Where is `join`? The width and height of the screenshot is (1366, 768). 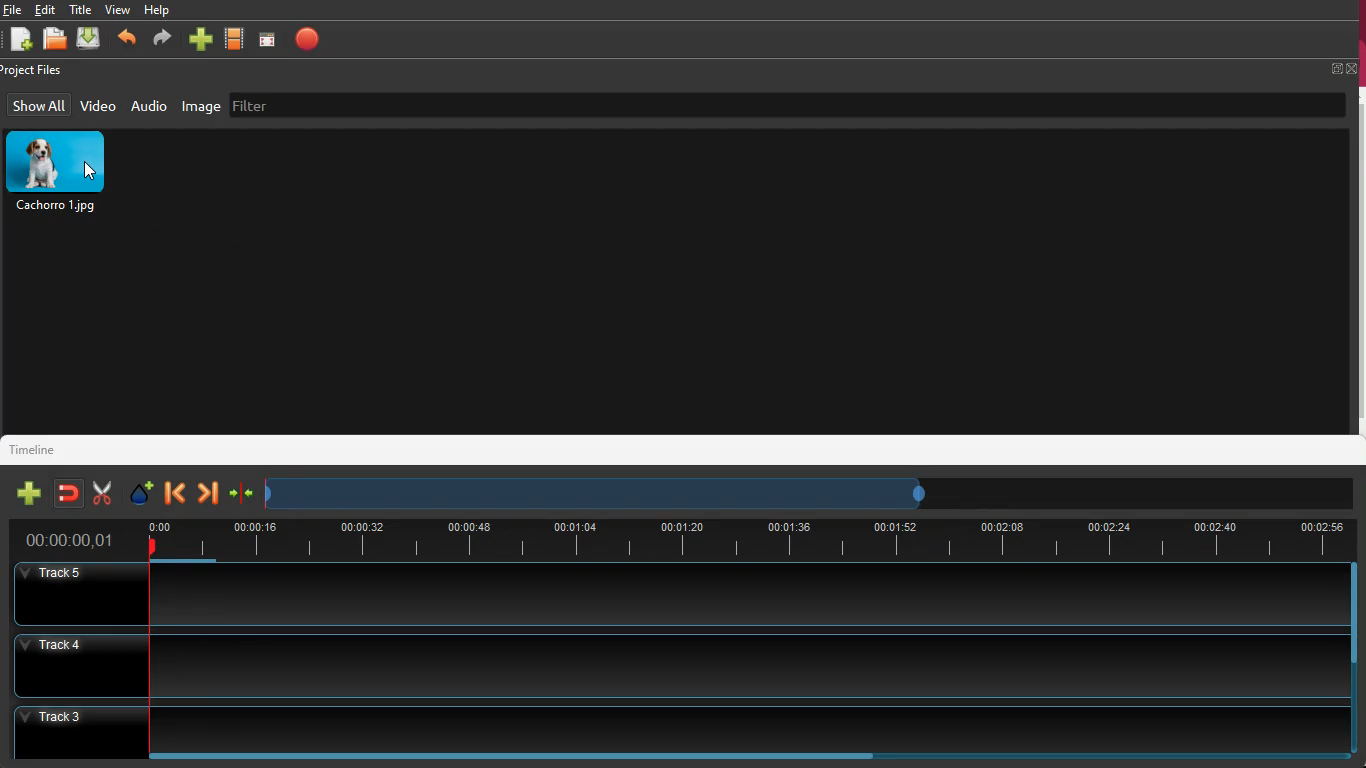 join is located at coordinates (67, 493).